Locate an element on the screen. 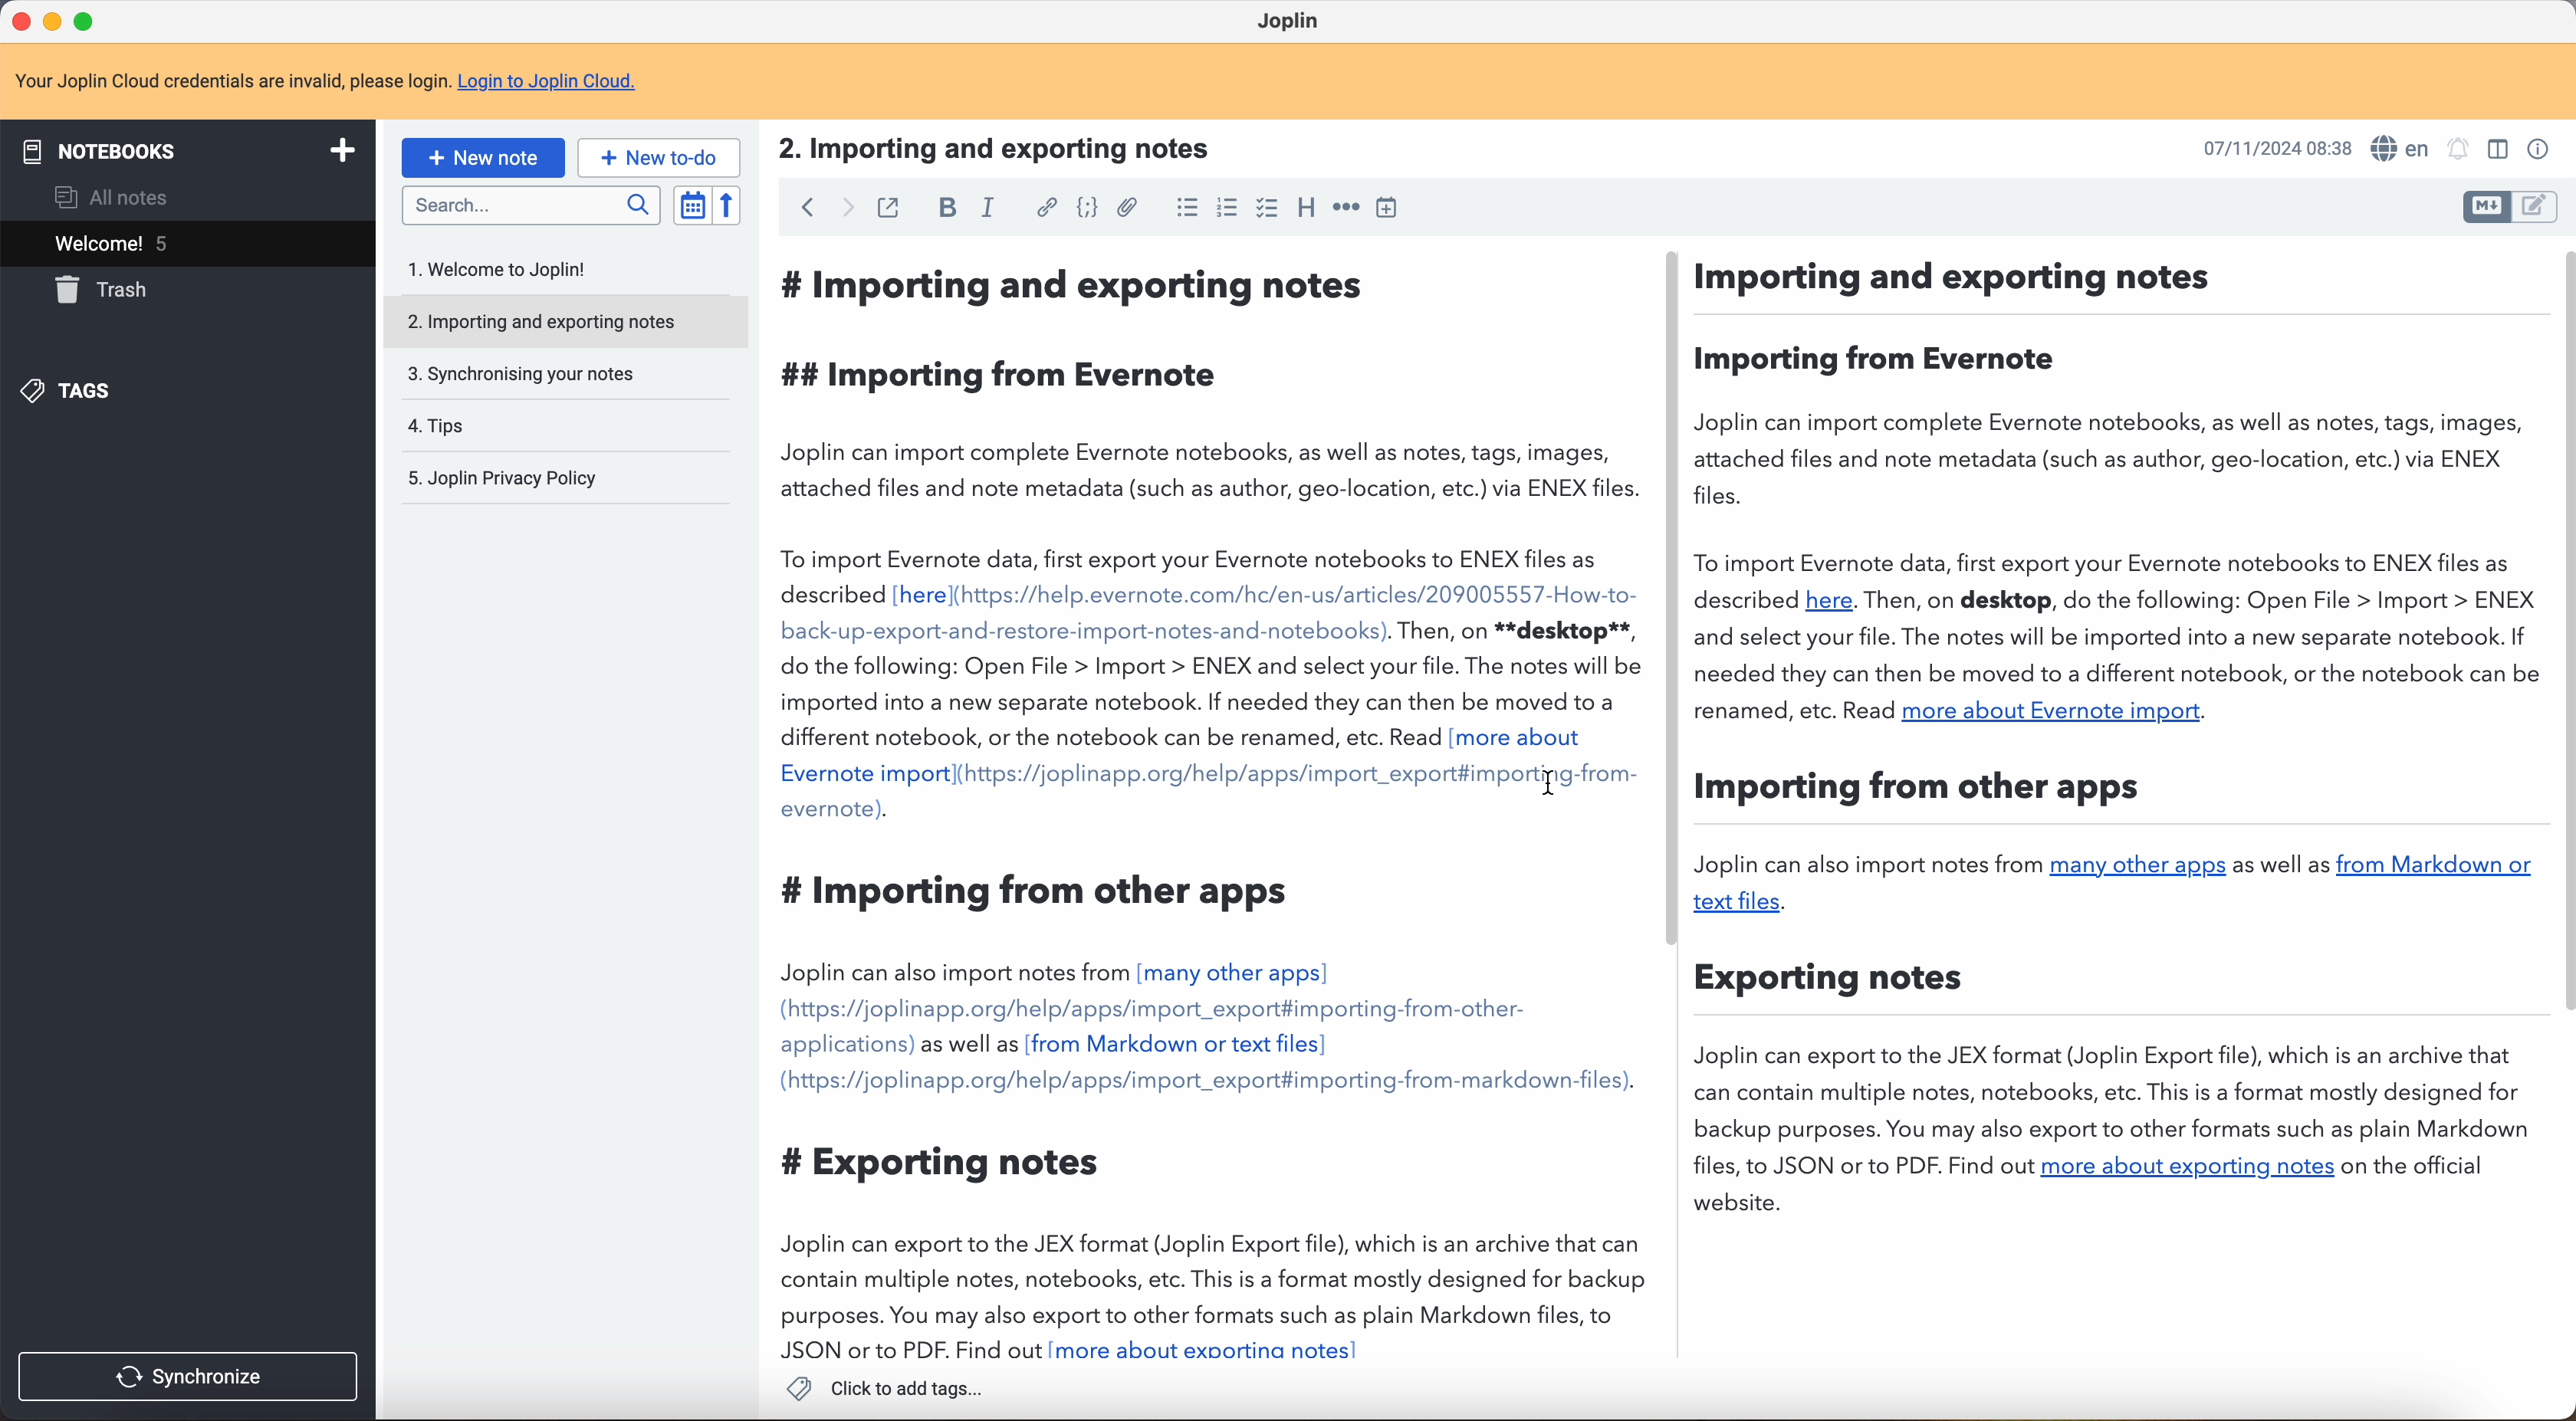 The image size is (2576, 1421). Joplin privacy policy is located at coordinates (502, 477).